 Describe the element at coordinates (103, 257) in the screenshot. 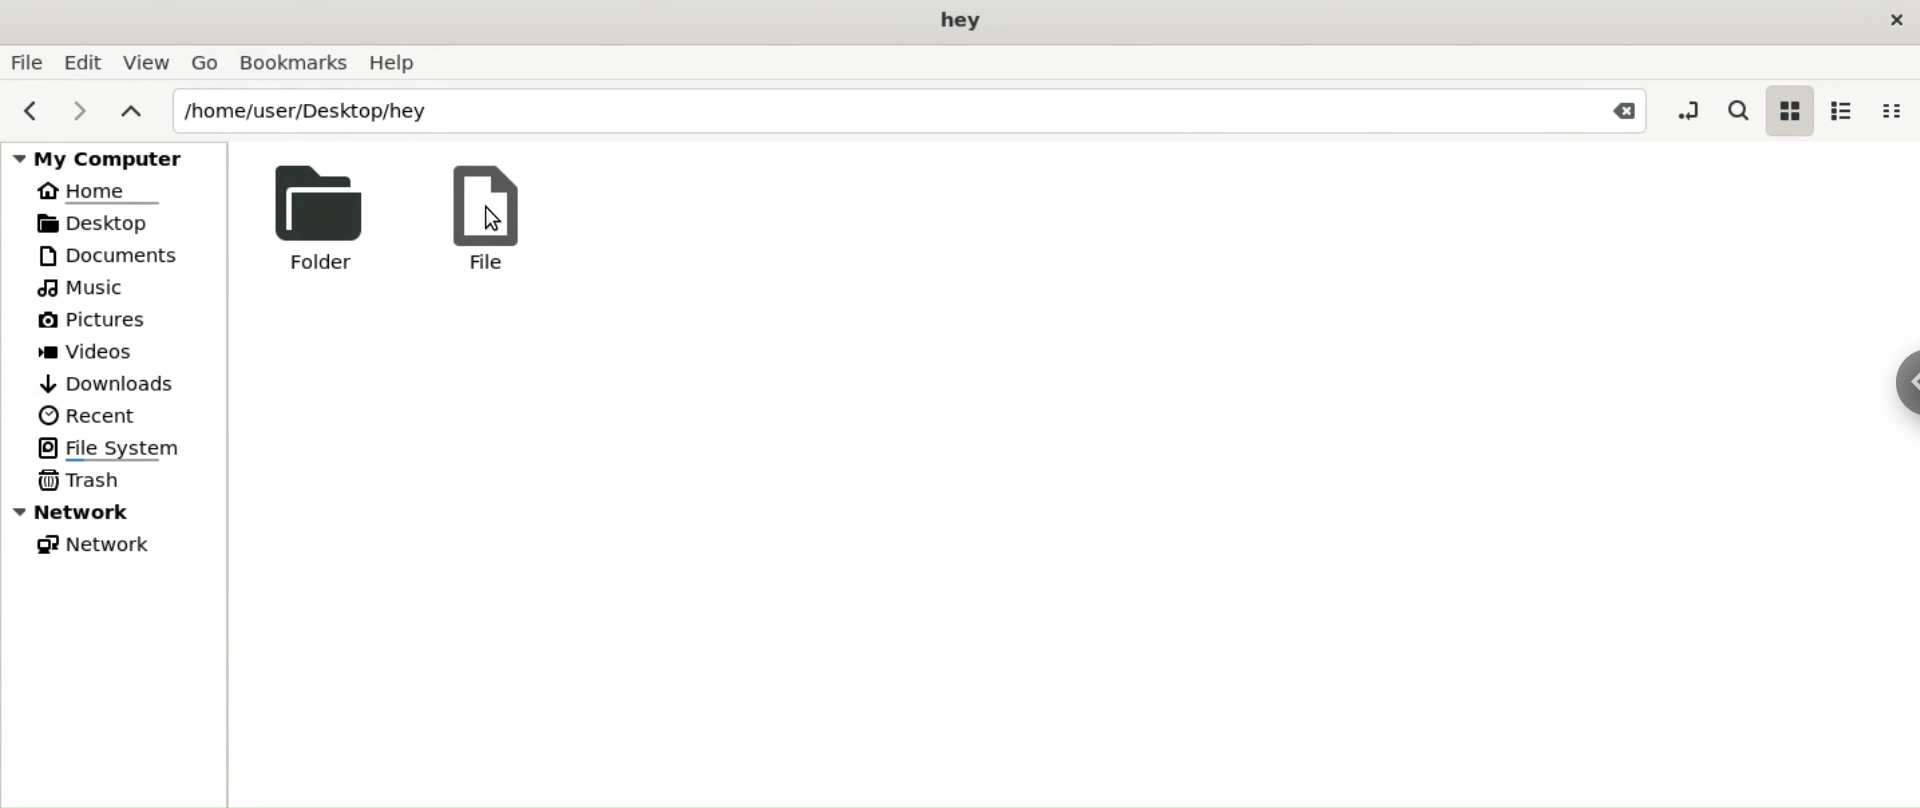

I see `Documents` at that location.